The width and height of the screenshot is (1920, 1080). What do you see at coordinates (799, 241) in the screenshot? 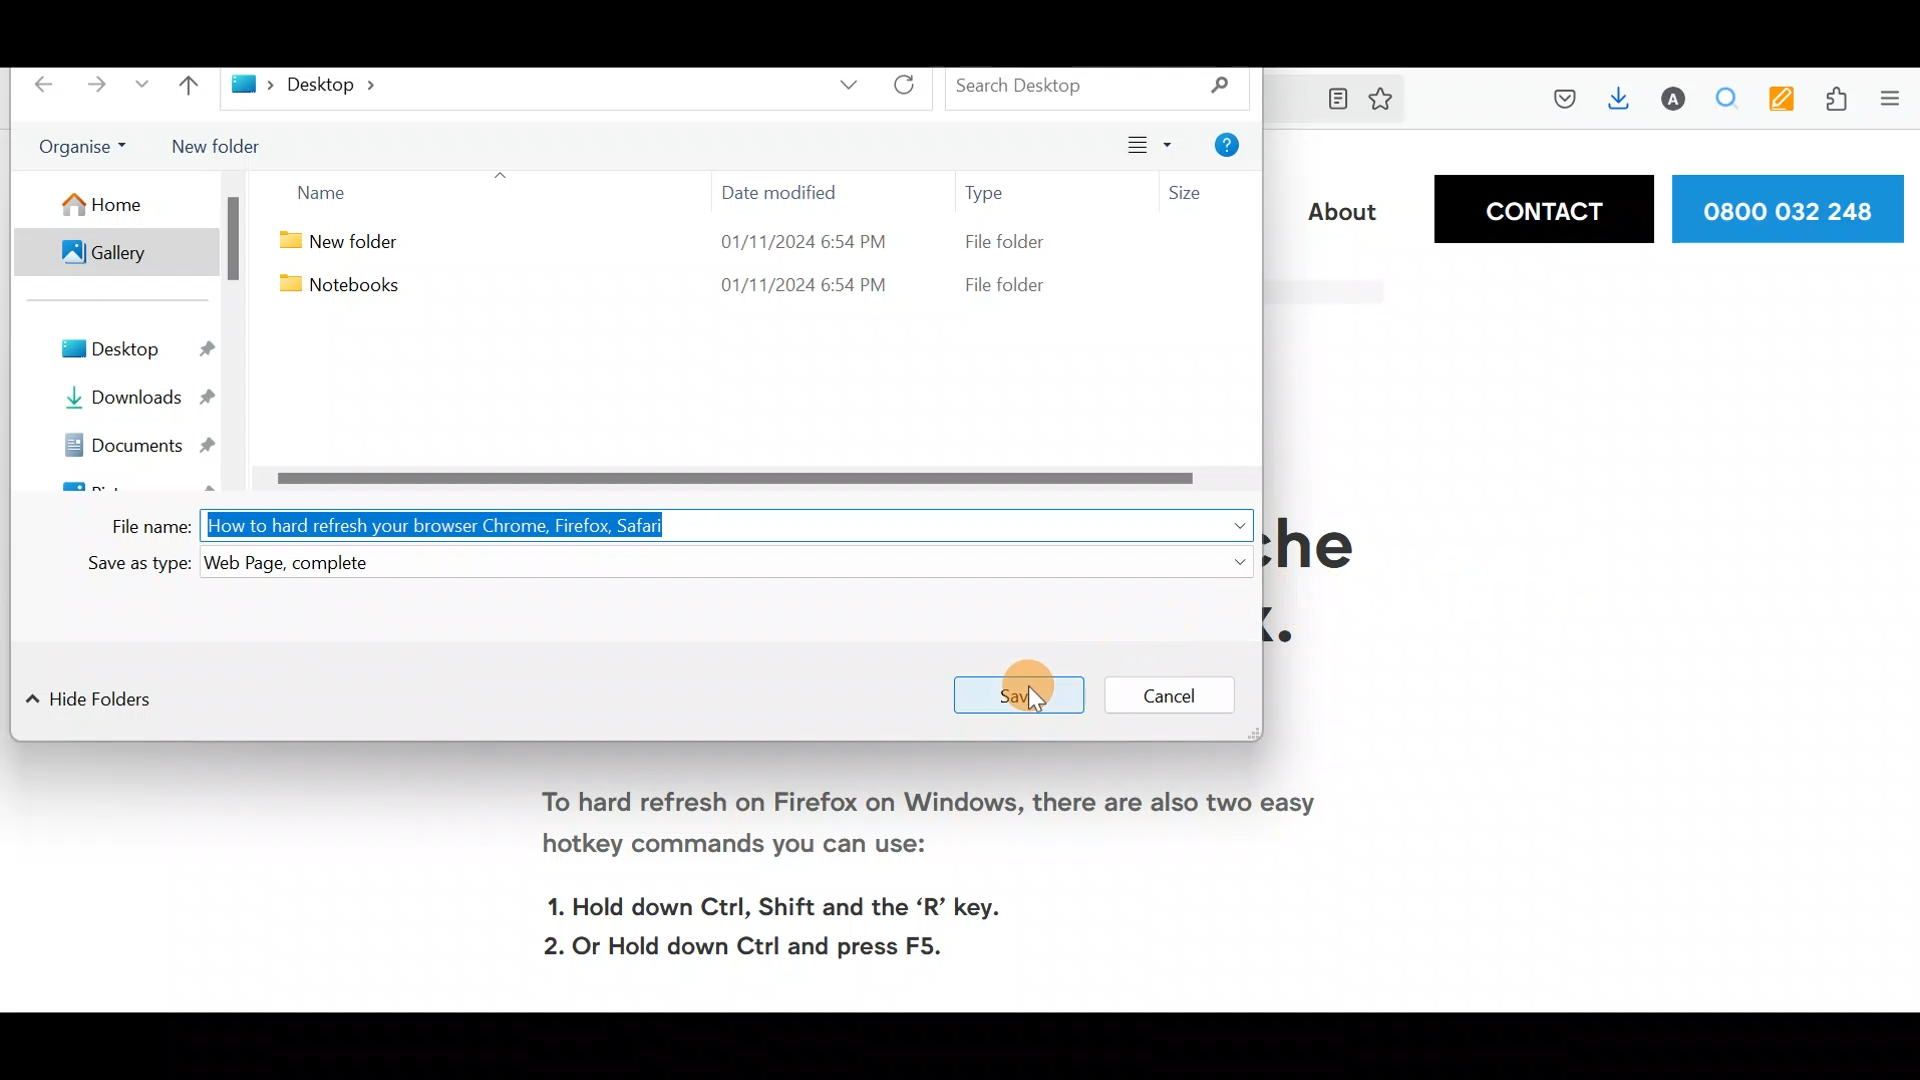
I see `01/11/2024 6:54 PM` at bounding box center [799, 241].